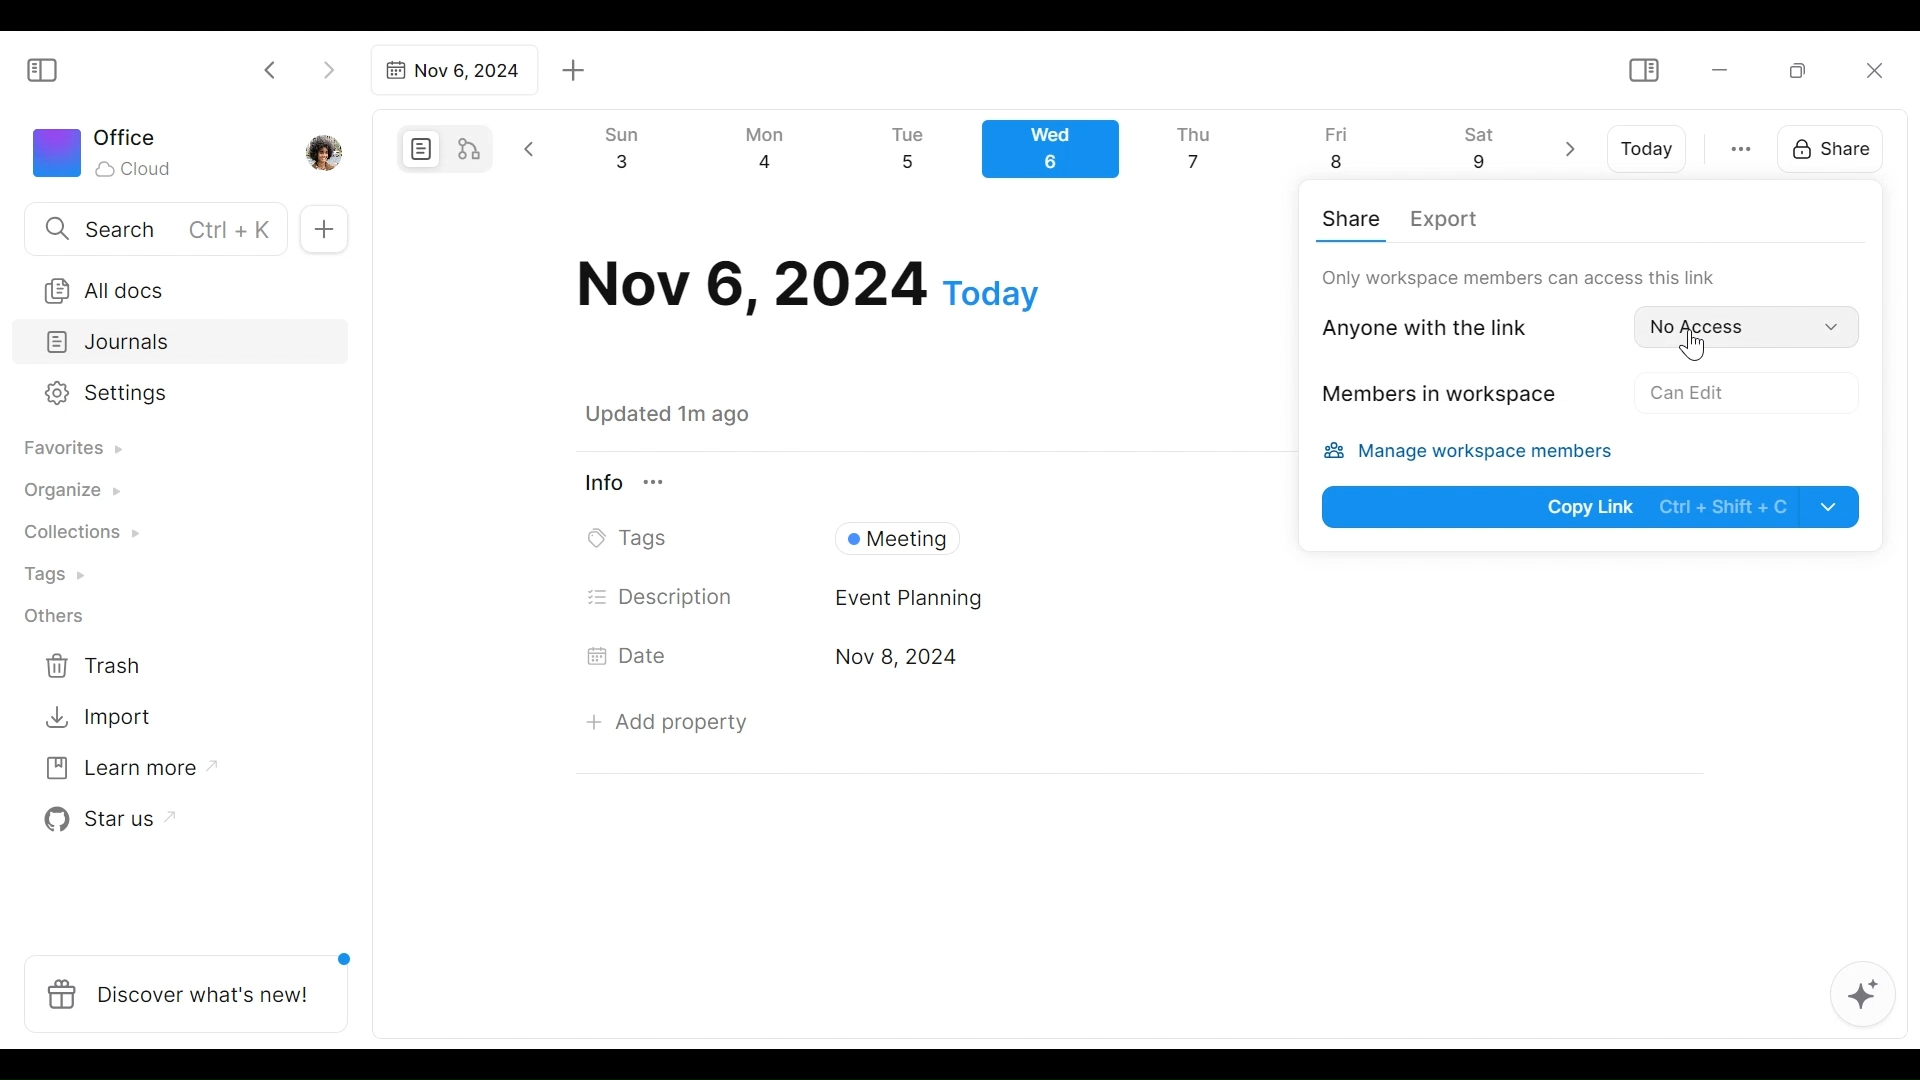 The height and width of the screenshot is (1080, 1920). I want to click on Discover what's new, so click(194, 983).